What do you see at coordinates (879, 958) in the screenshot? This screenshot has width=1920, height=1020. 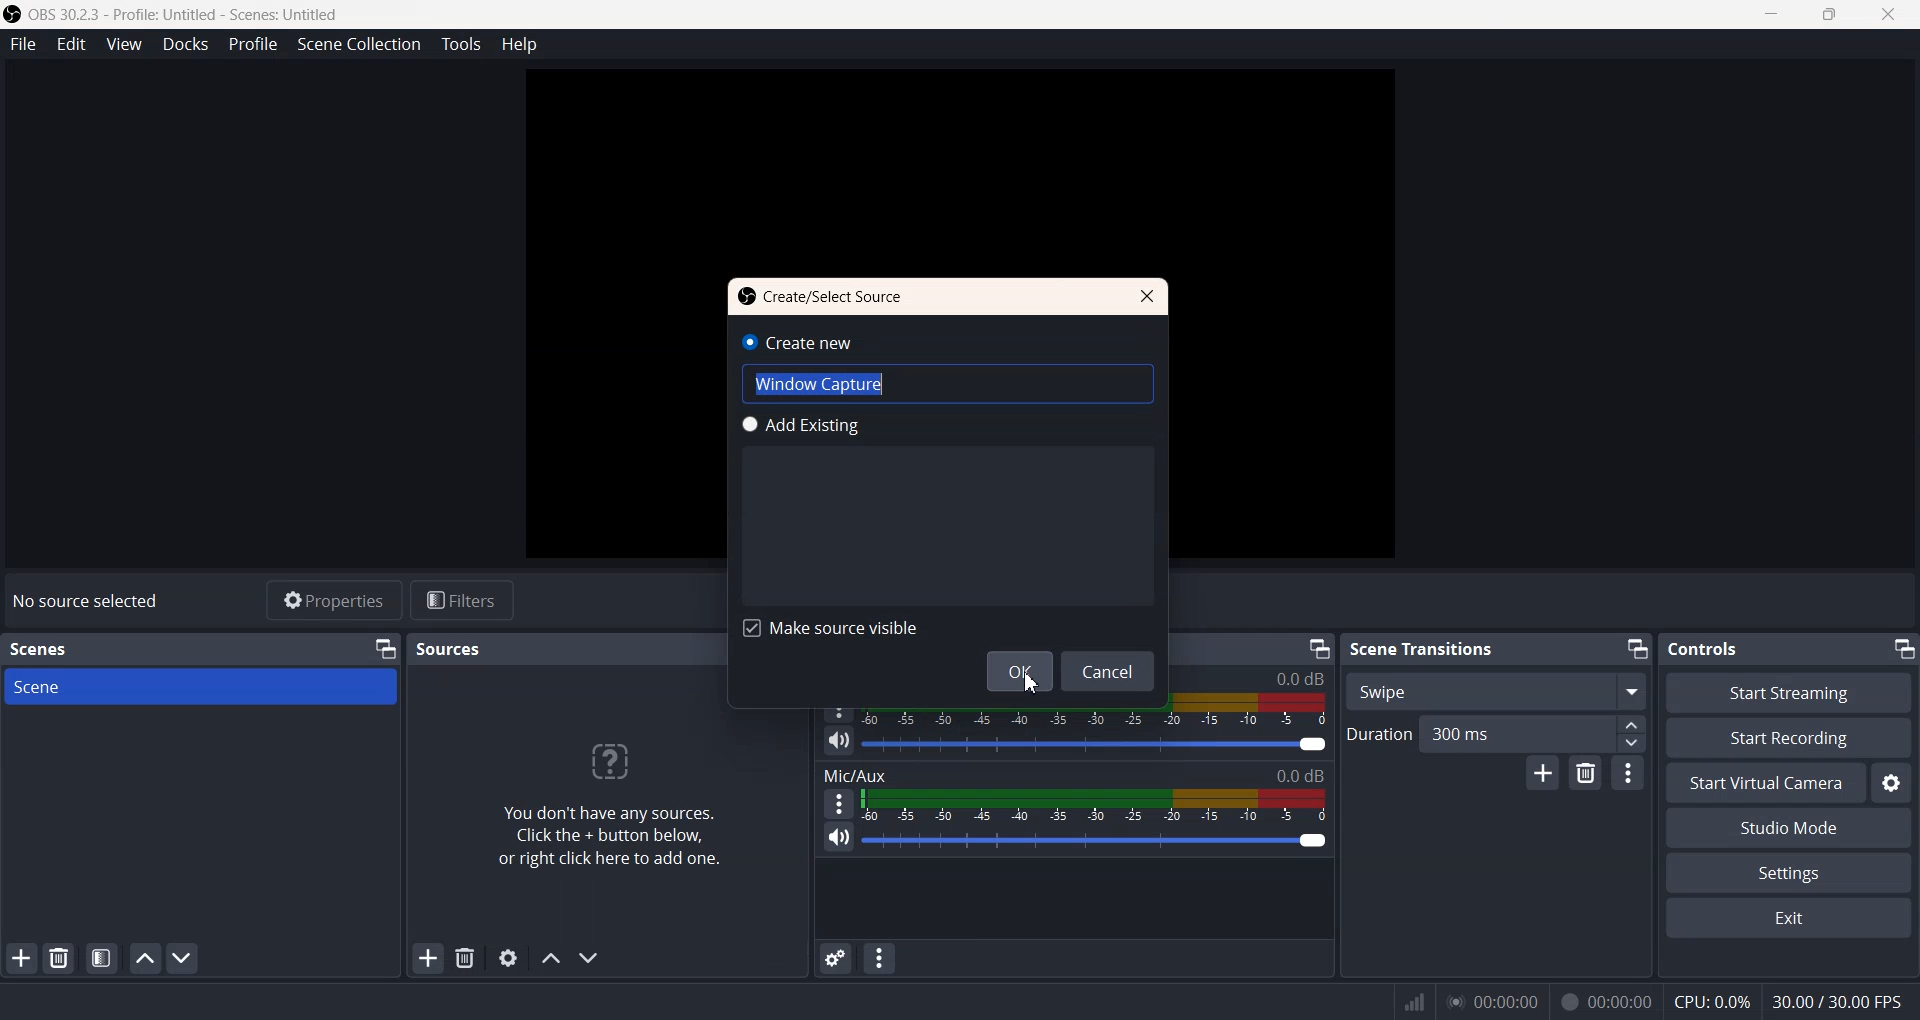 I see `Audio mixer menu` at bounding box center [879, 958].